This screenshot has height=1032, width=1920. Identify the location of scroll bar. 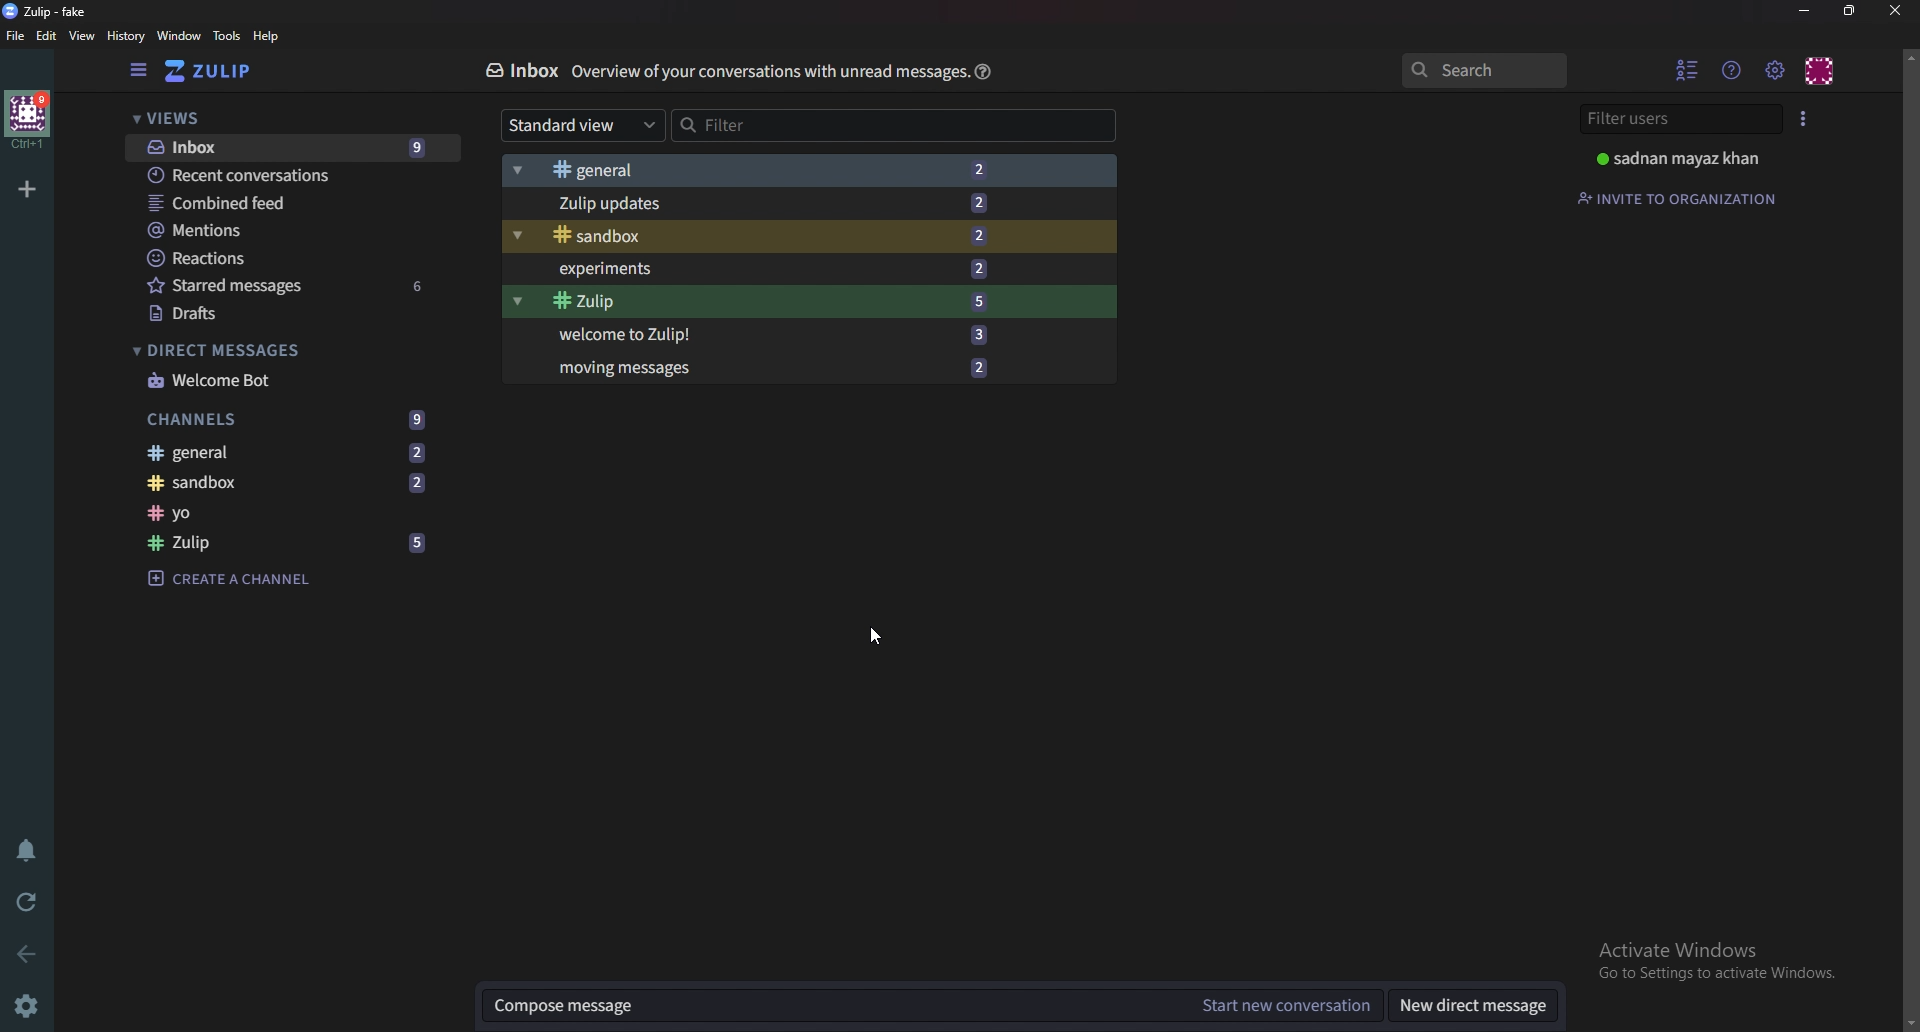
(1910, 537).